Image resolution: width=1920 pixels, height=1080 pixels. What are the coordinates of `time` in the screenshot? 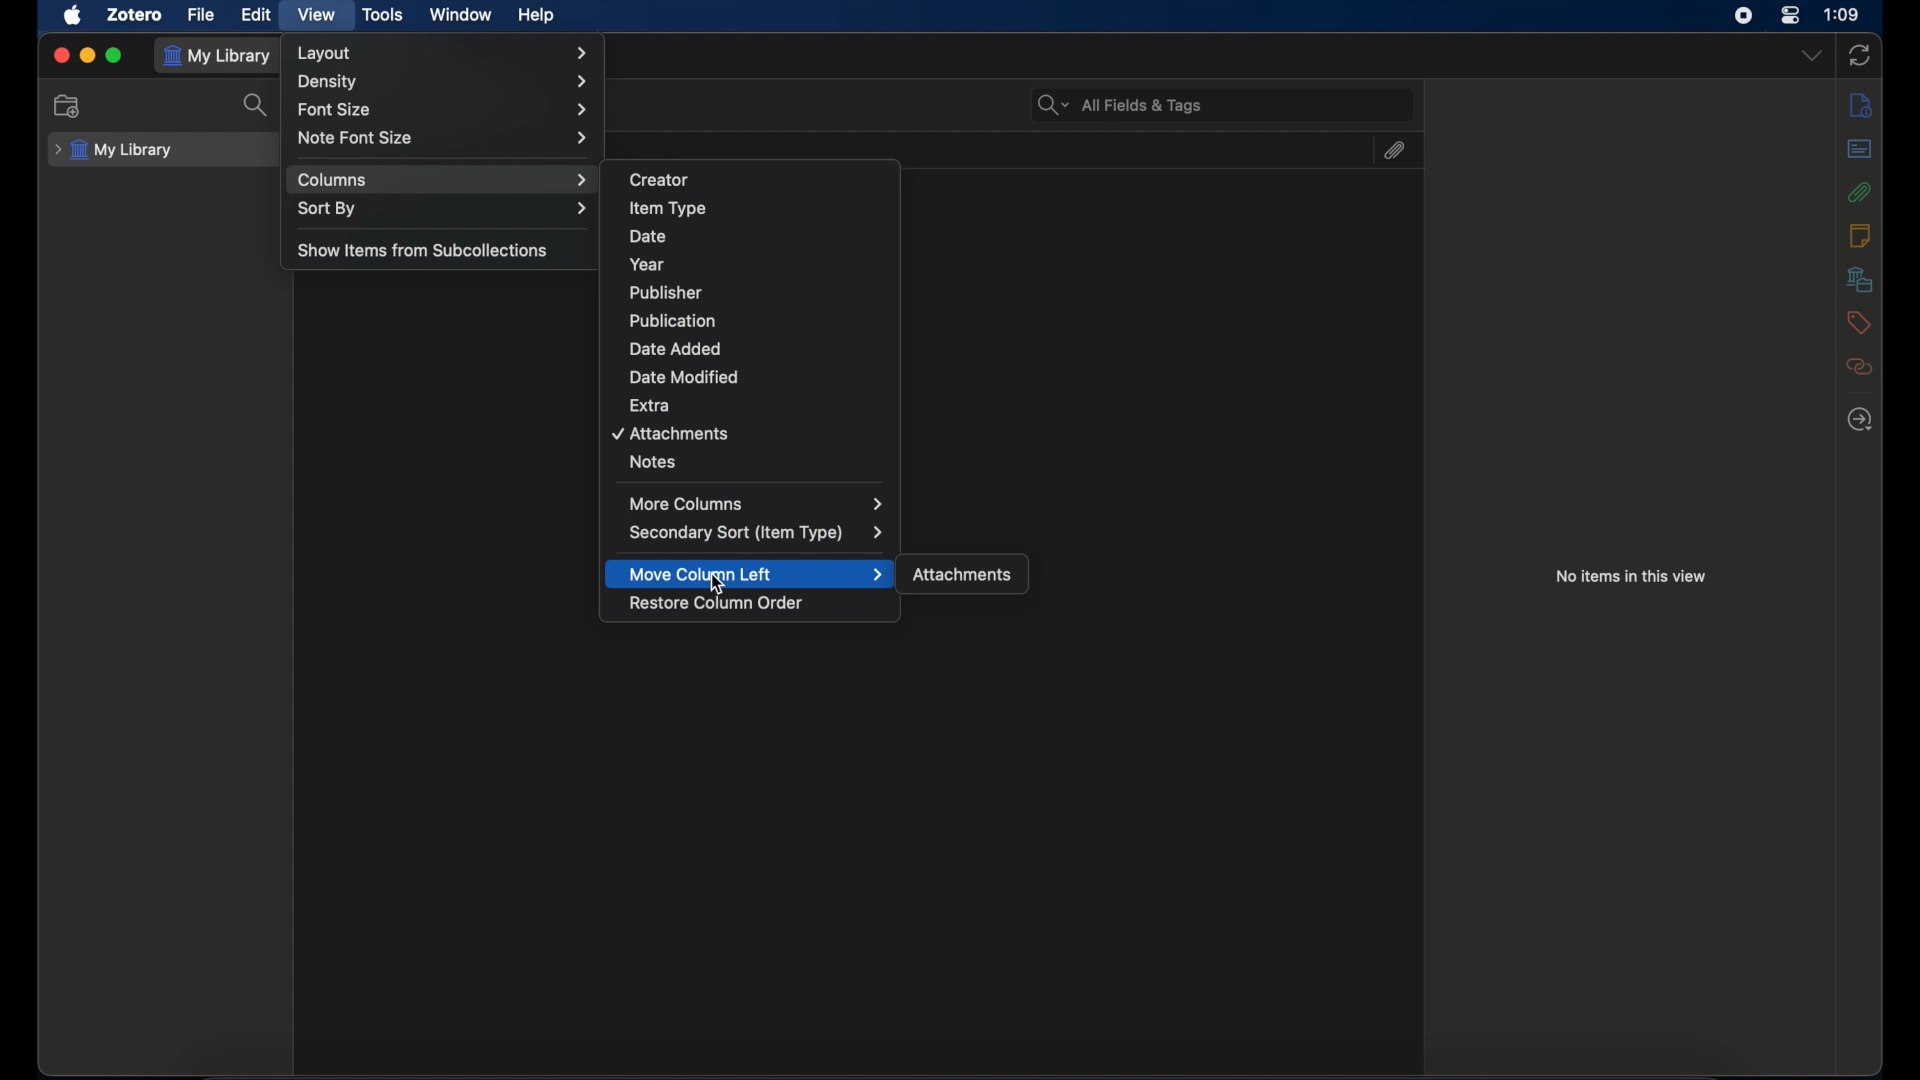 It's located at (1843, 13).